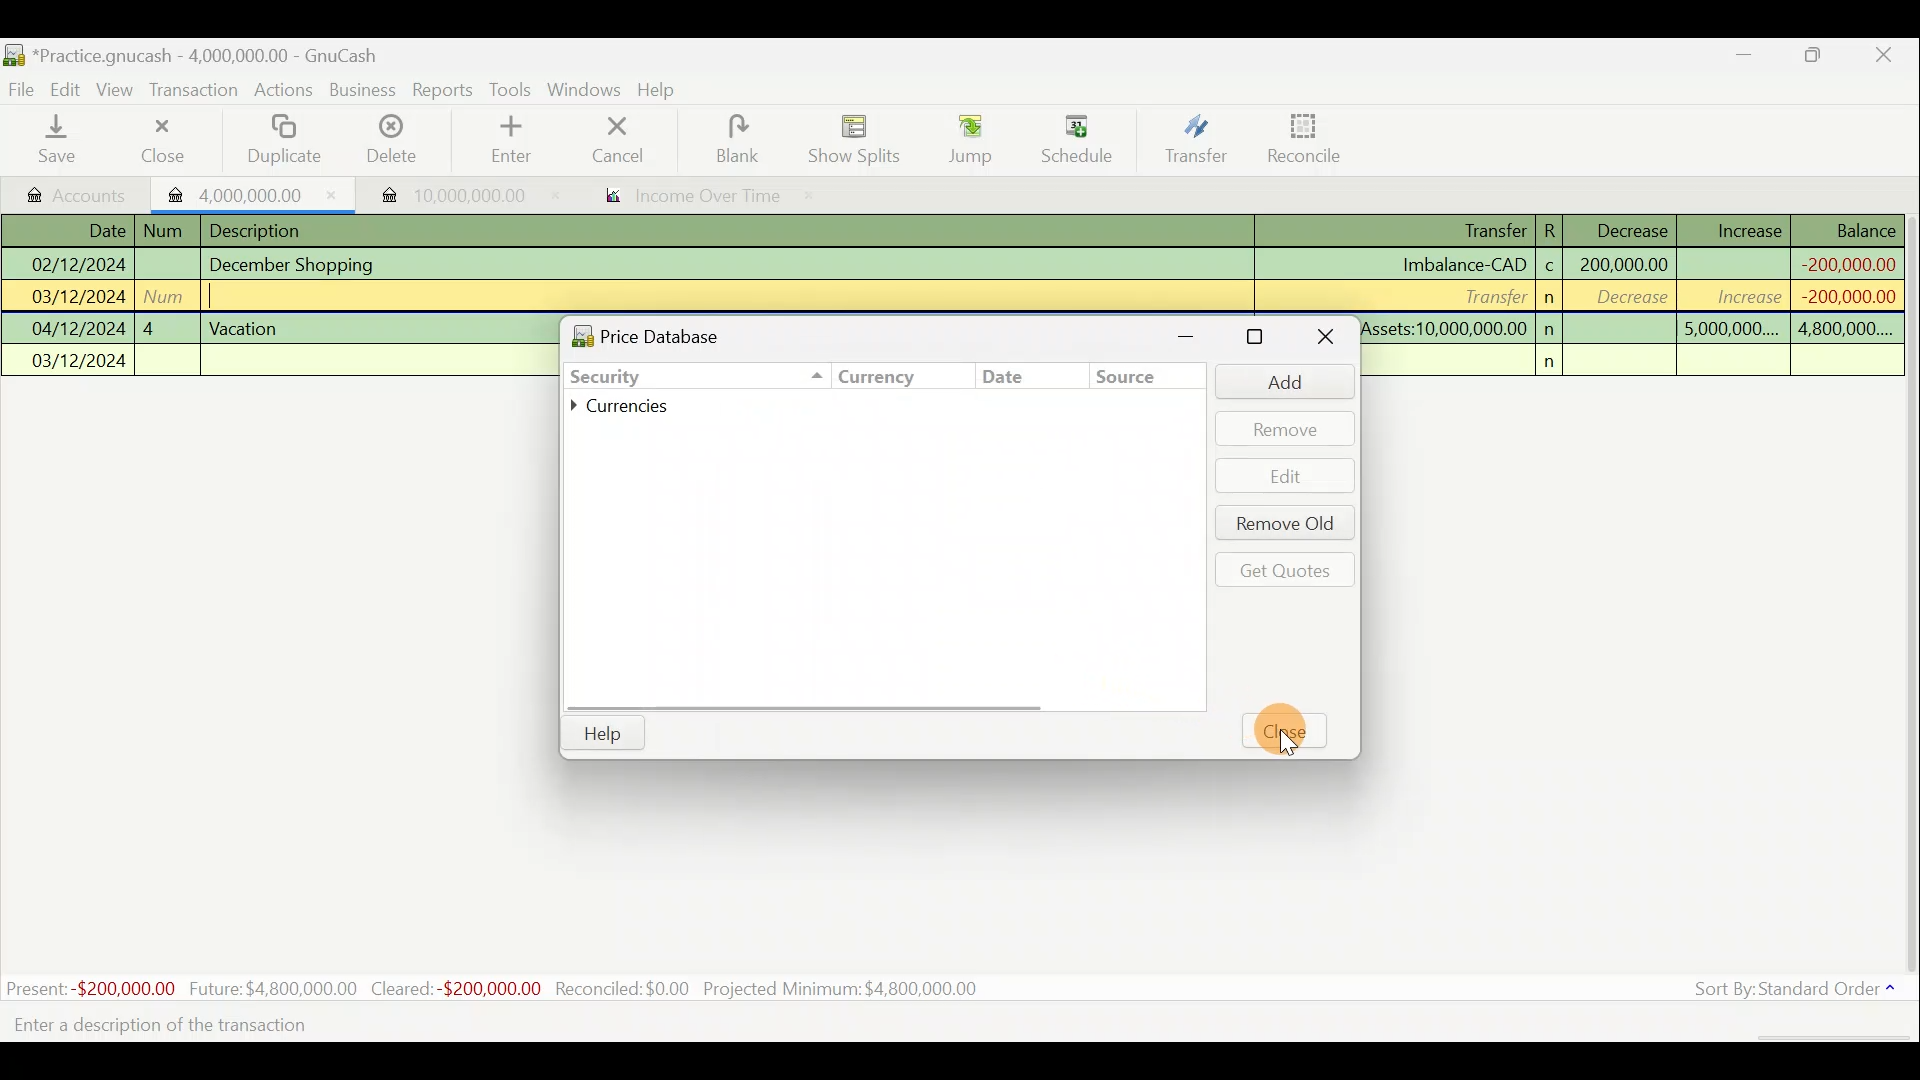 This screenshot has width=1920, height=1080. Describe the element at coordinates (79, 329) in the screenshot. I see `04/12/2024` at that location.